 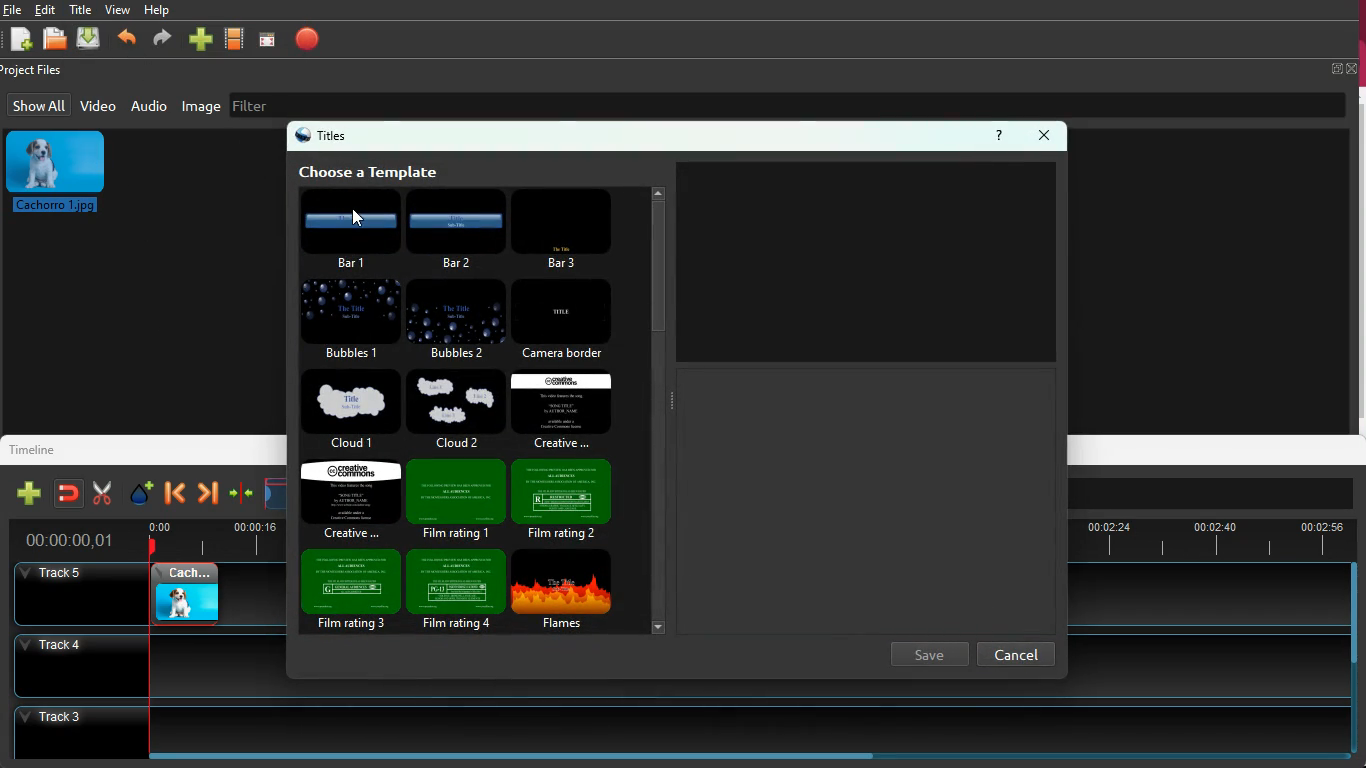 I want to click on record, so click(x=308, y=39).